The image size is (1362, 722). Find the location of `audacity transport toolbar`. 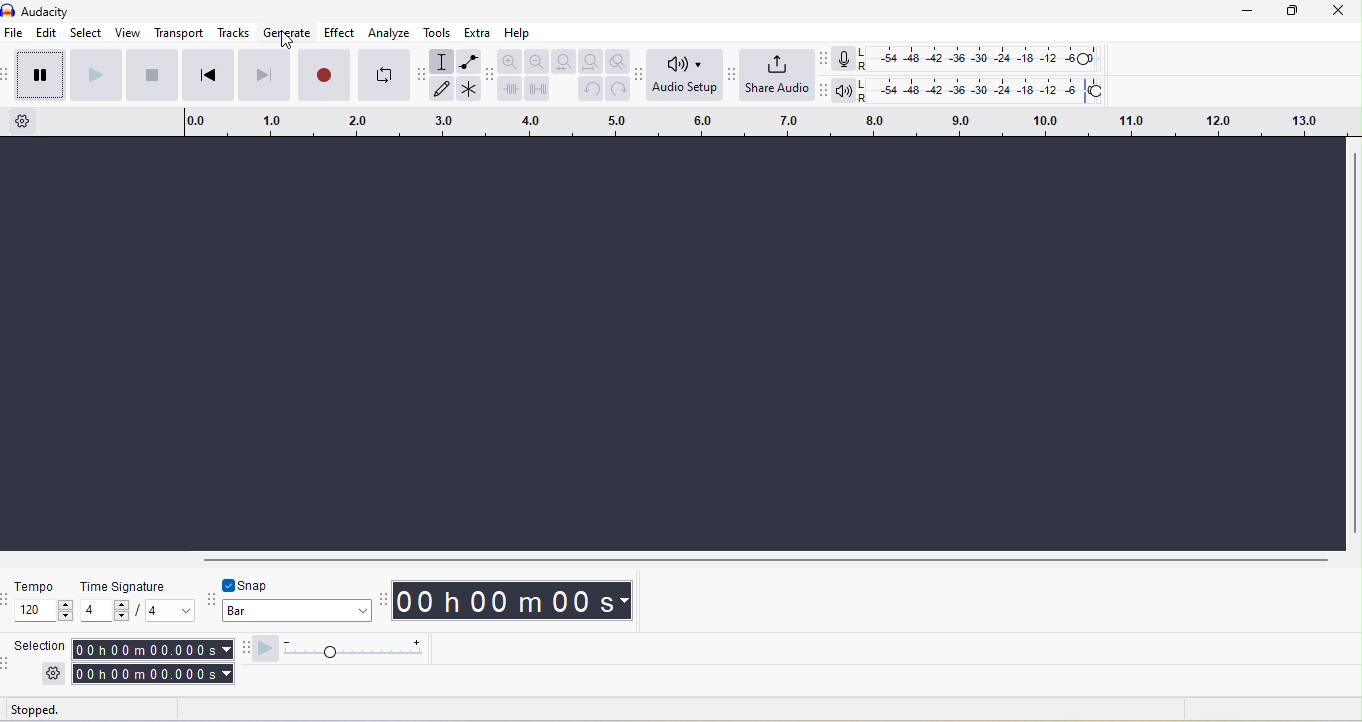

audacity transport toolbar is located at coordinates (9, 77).